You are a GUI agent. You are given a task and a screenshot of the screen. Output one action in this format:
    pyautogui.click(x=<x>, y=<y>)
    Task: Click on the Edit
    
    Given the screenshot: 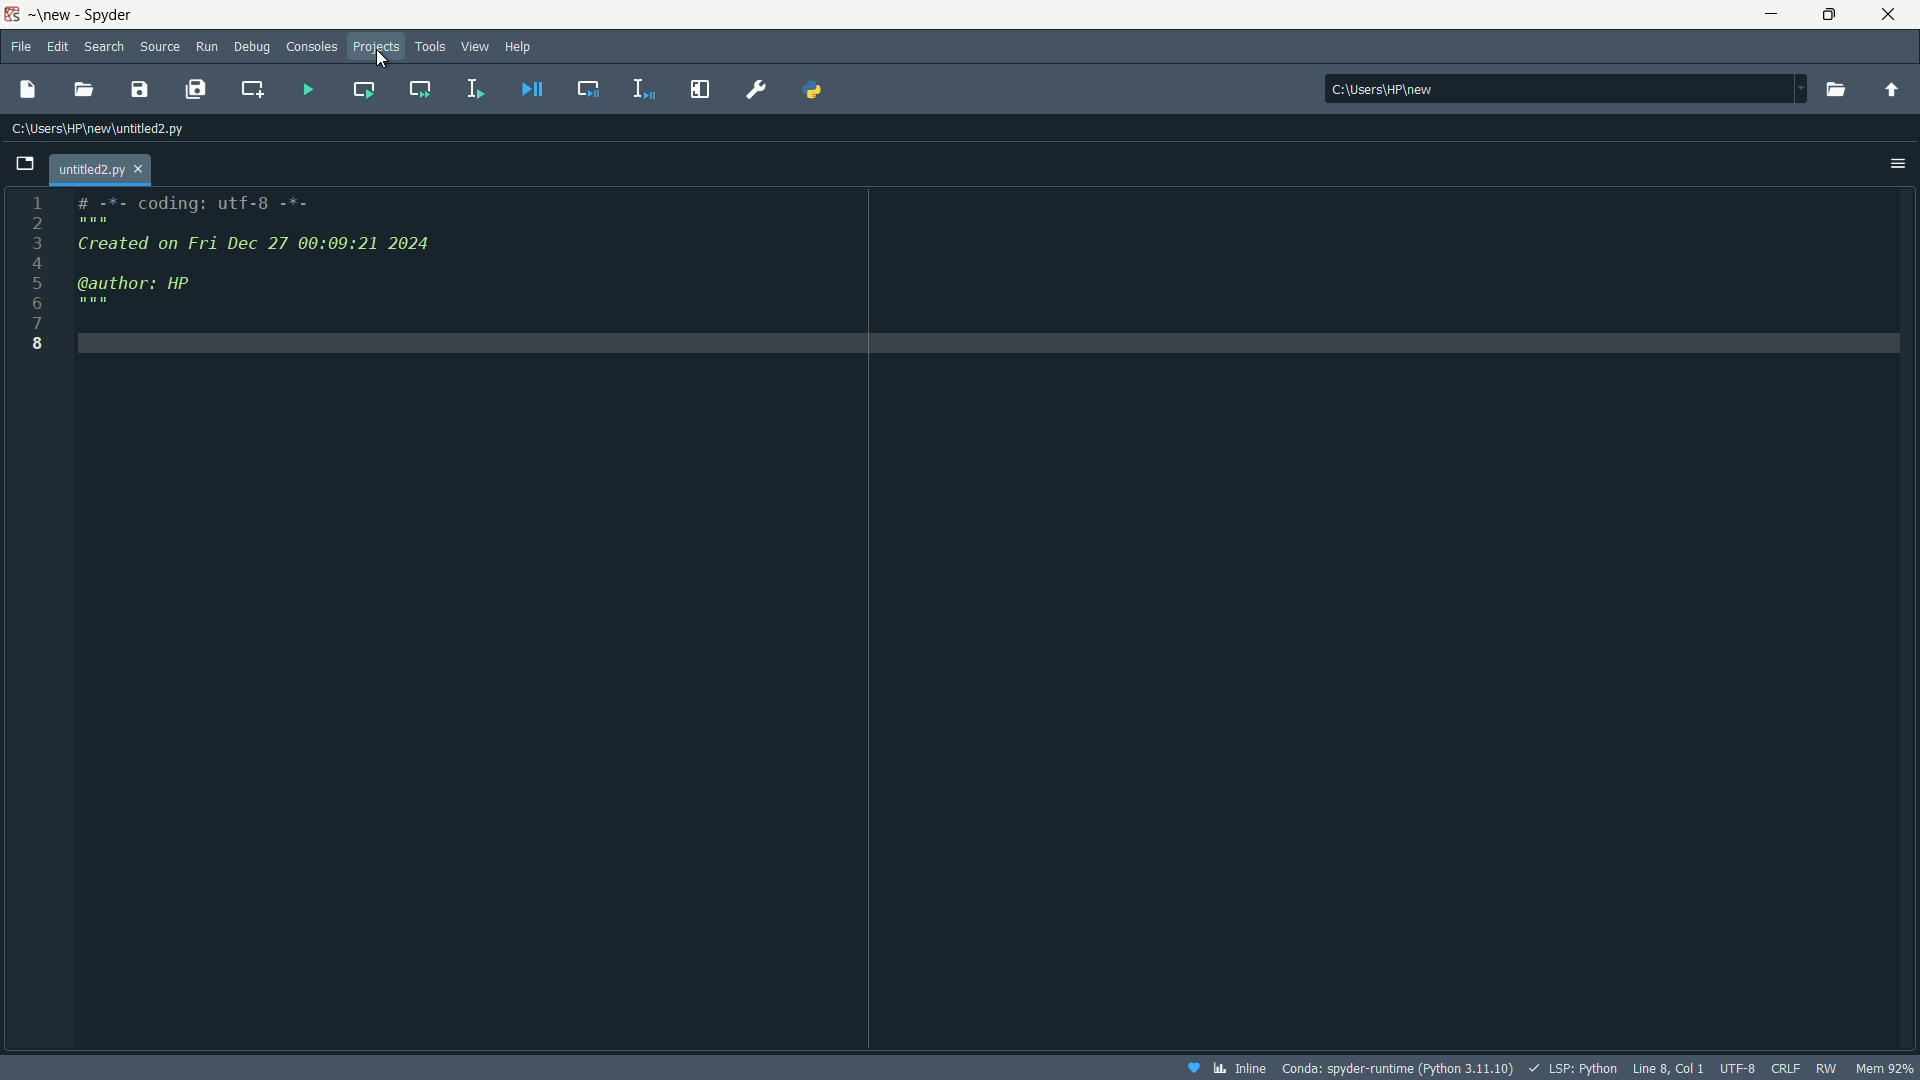 What is the action you would take?
    pyautogui.click(x=60, y=44)
    